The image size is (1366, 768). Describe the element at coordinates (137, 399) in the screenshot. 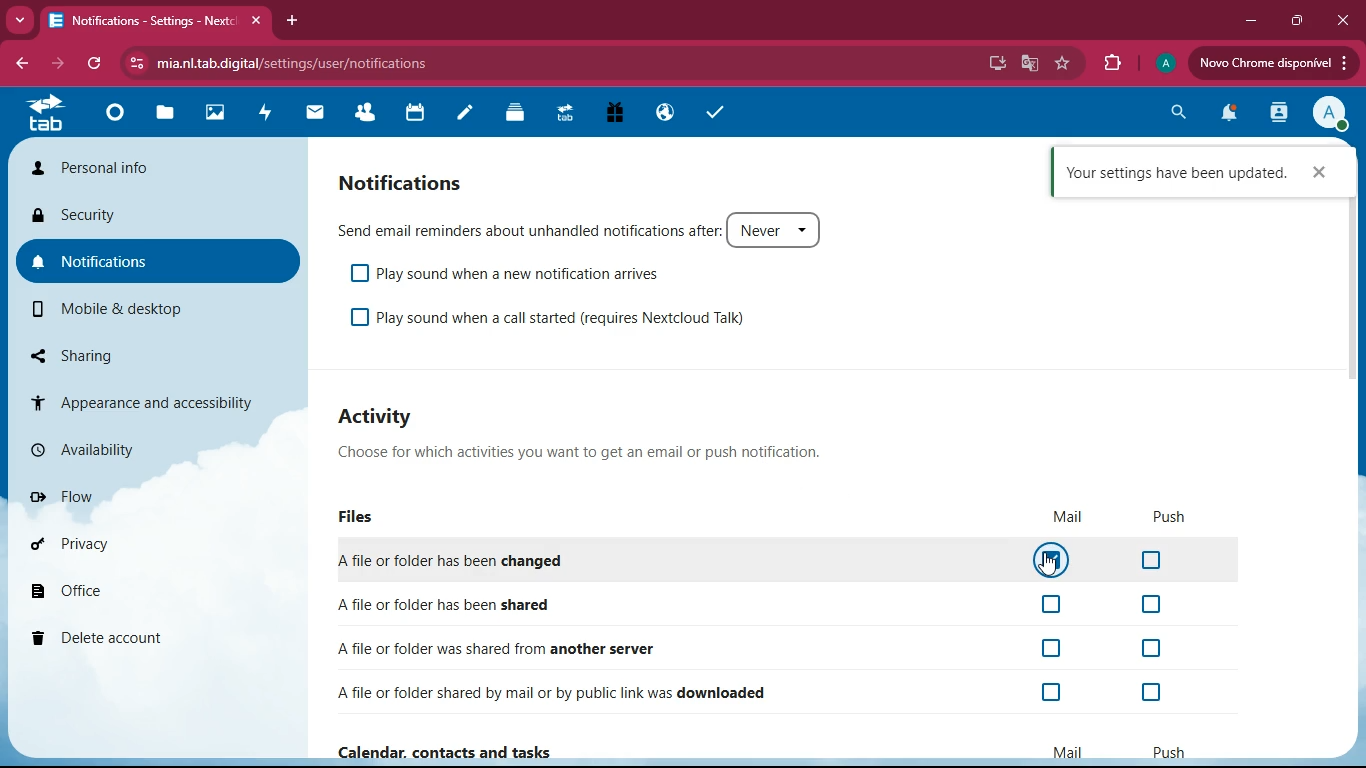

I see `appearance` at that location.